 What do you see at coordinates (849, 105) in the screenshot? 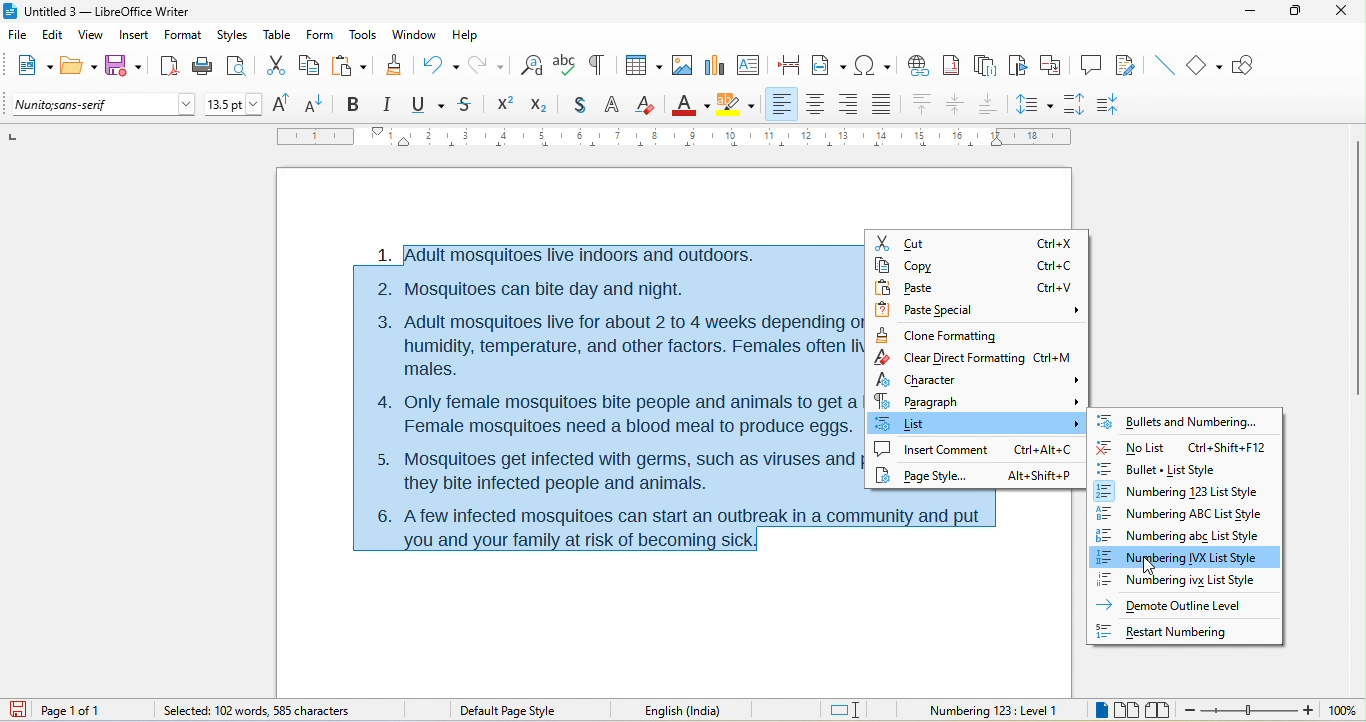
I see `align right` at bounding box center [849, 105].